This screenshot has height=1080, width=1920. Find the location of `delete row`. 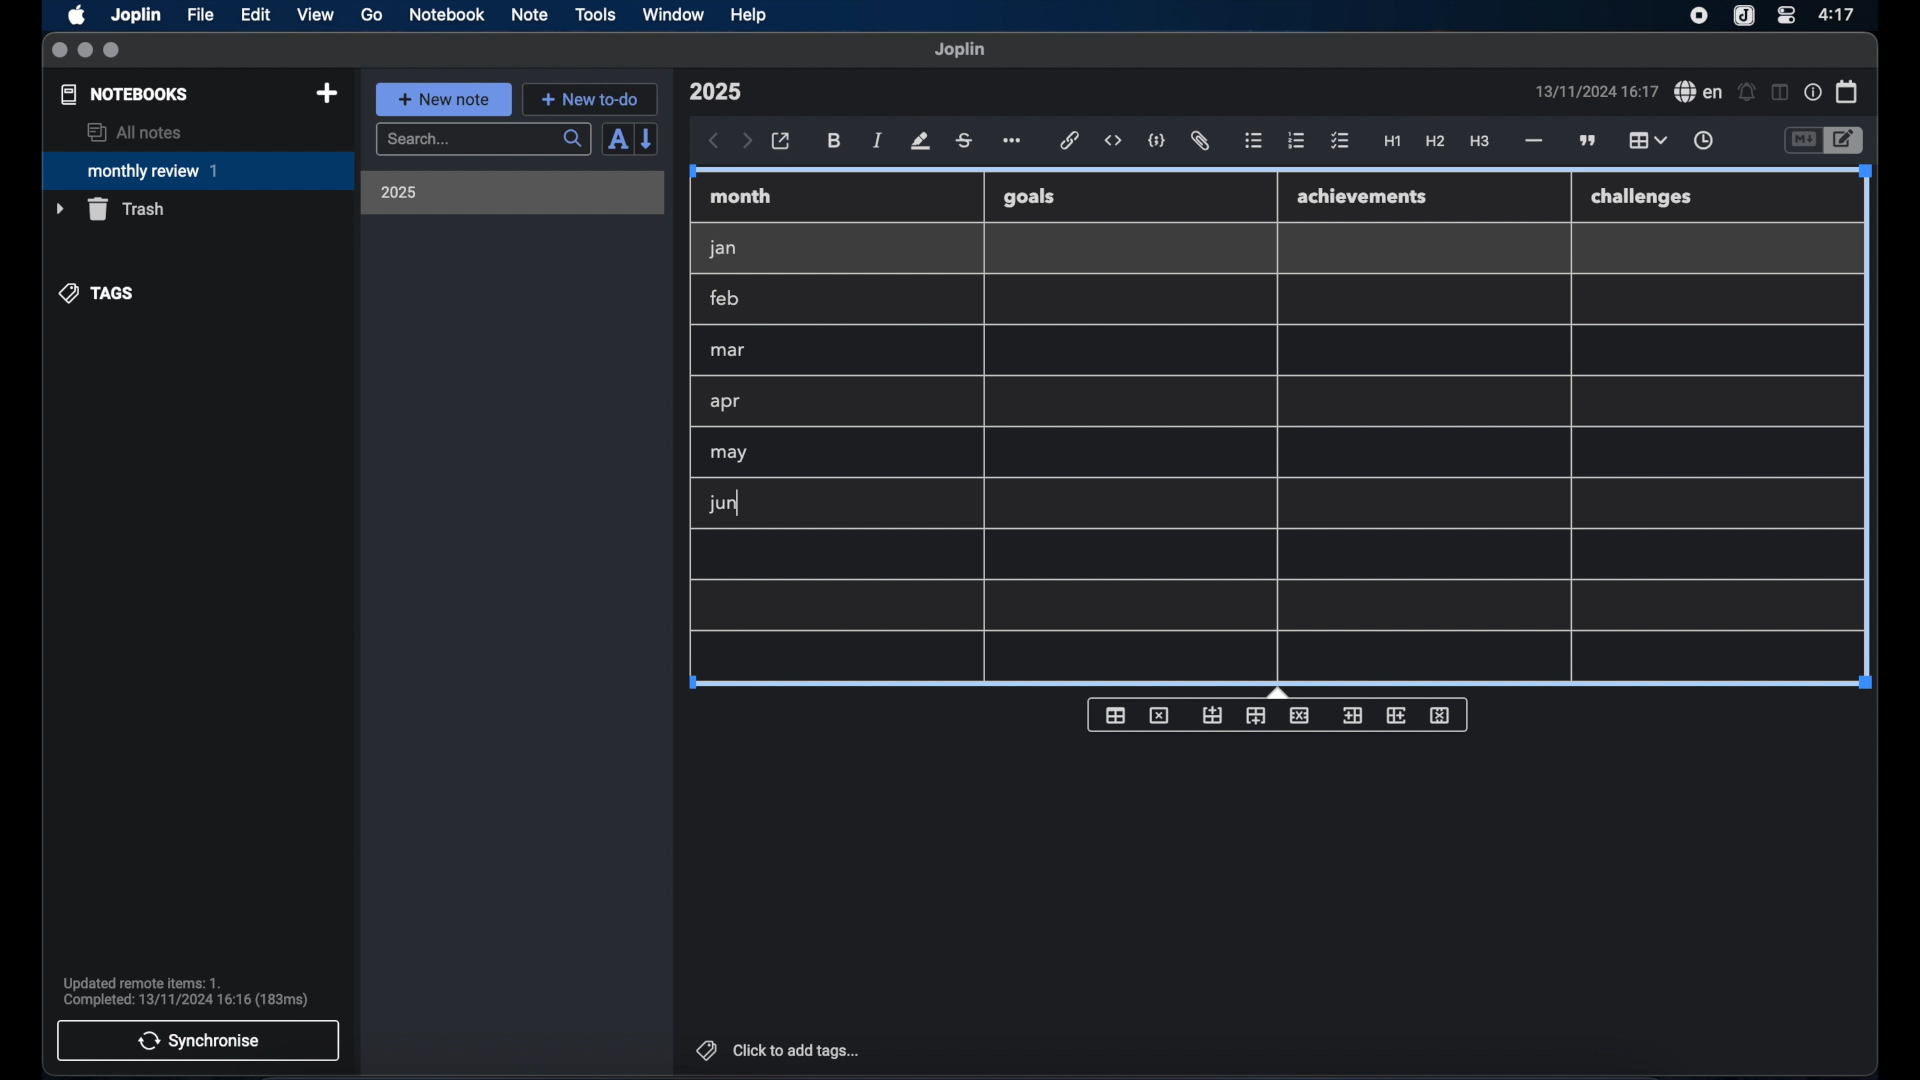

delete row is located at coordinates (1301, 714).